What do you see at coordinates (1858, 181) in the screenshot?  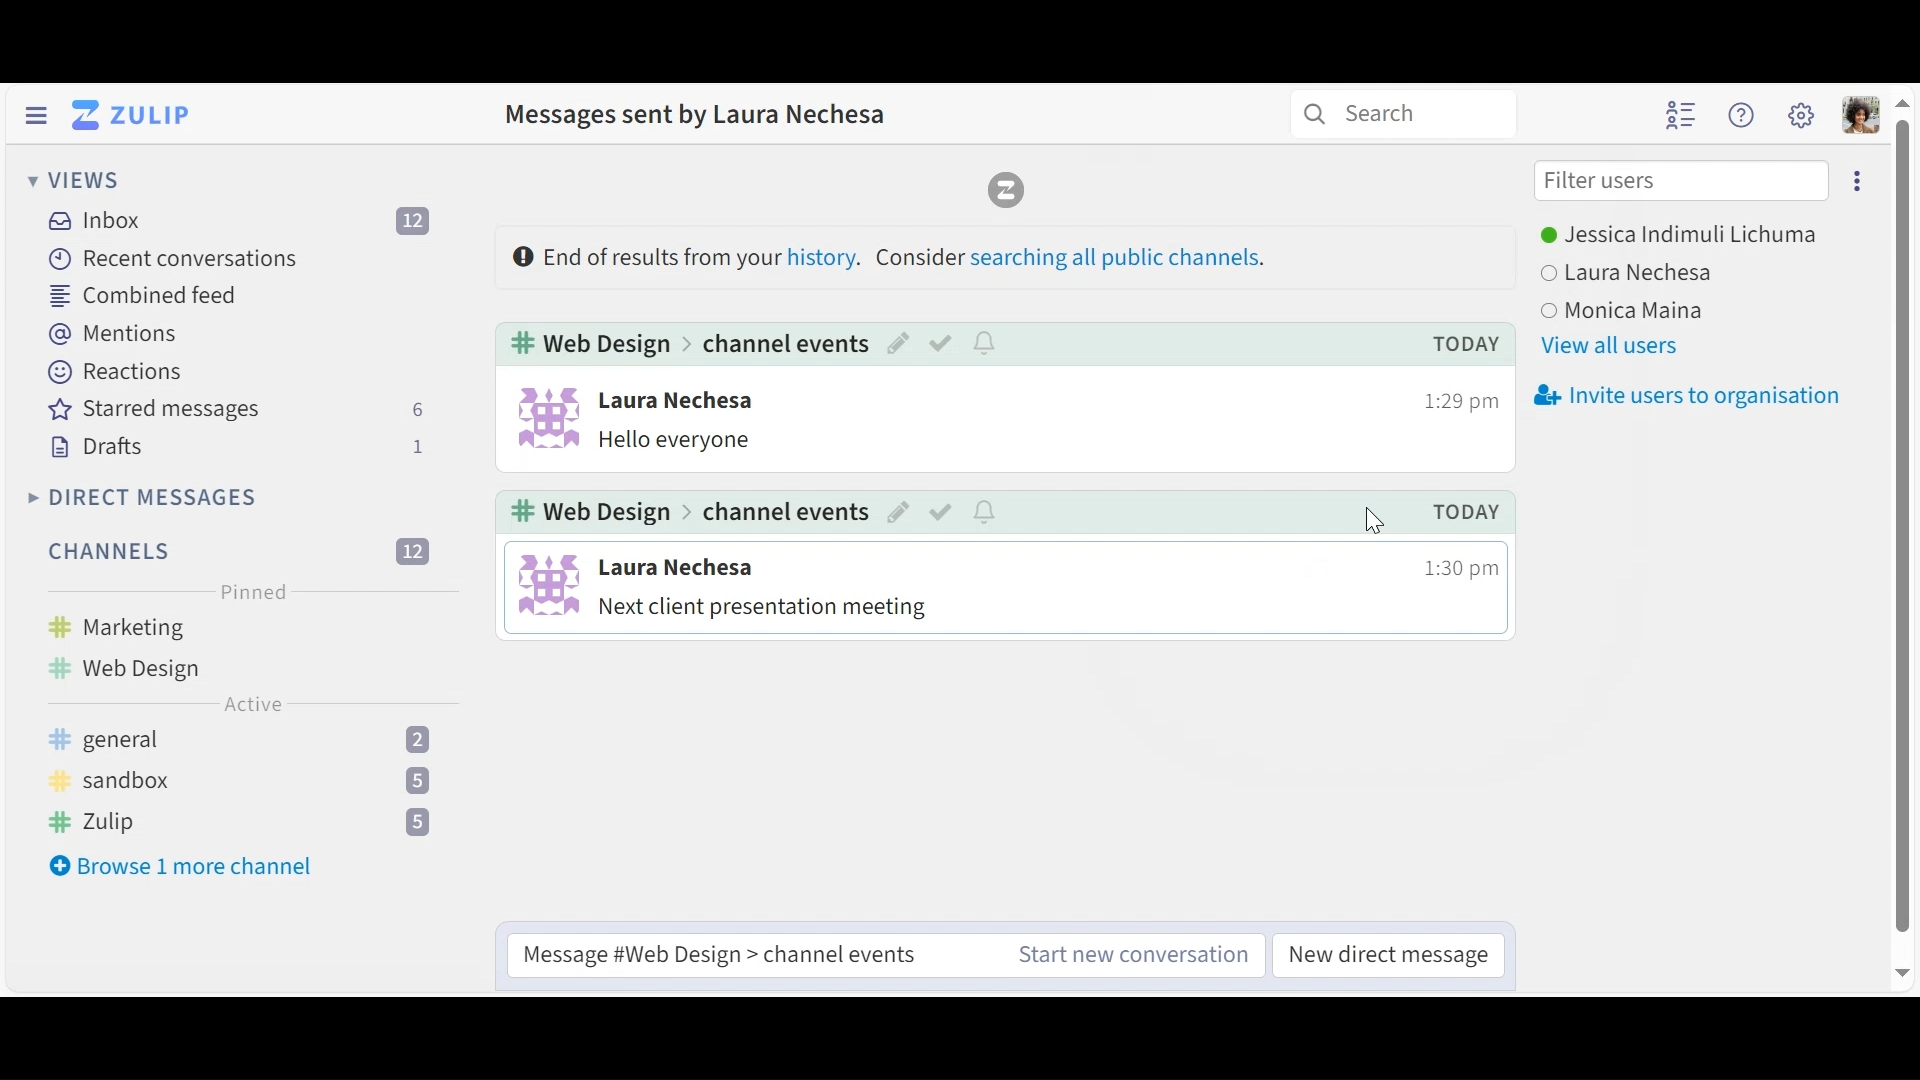 I see `more options` at bounding box center [1858, 181].